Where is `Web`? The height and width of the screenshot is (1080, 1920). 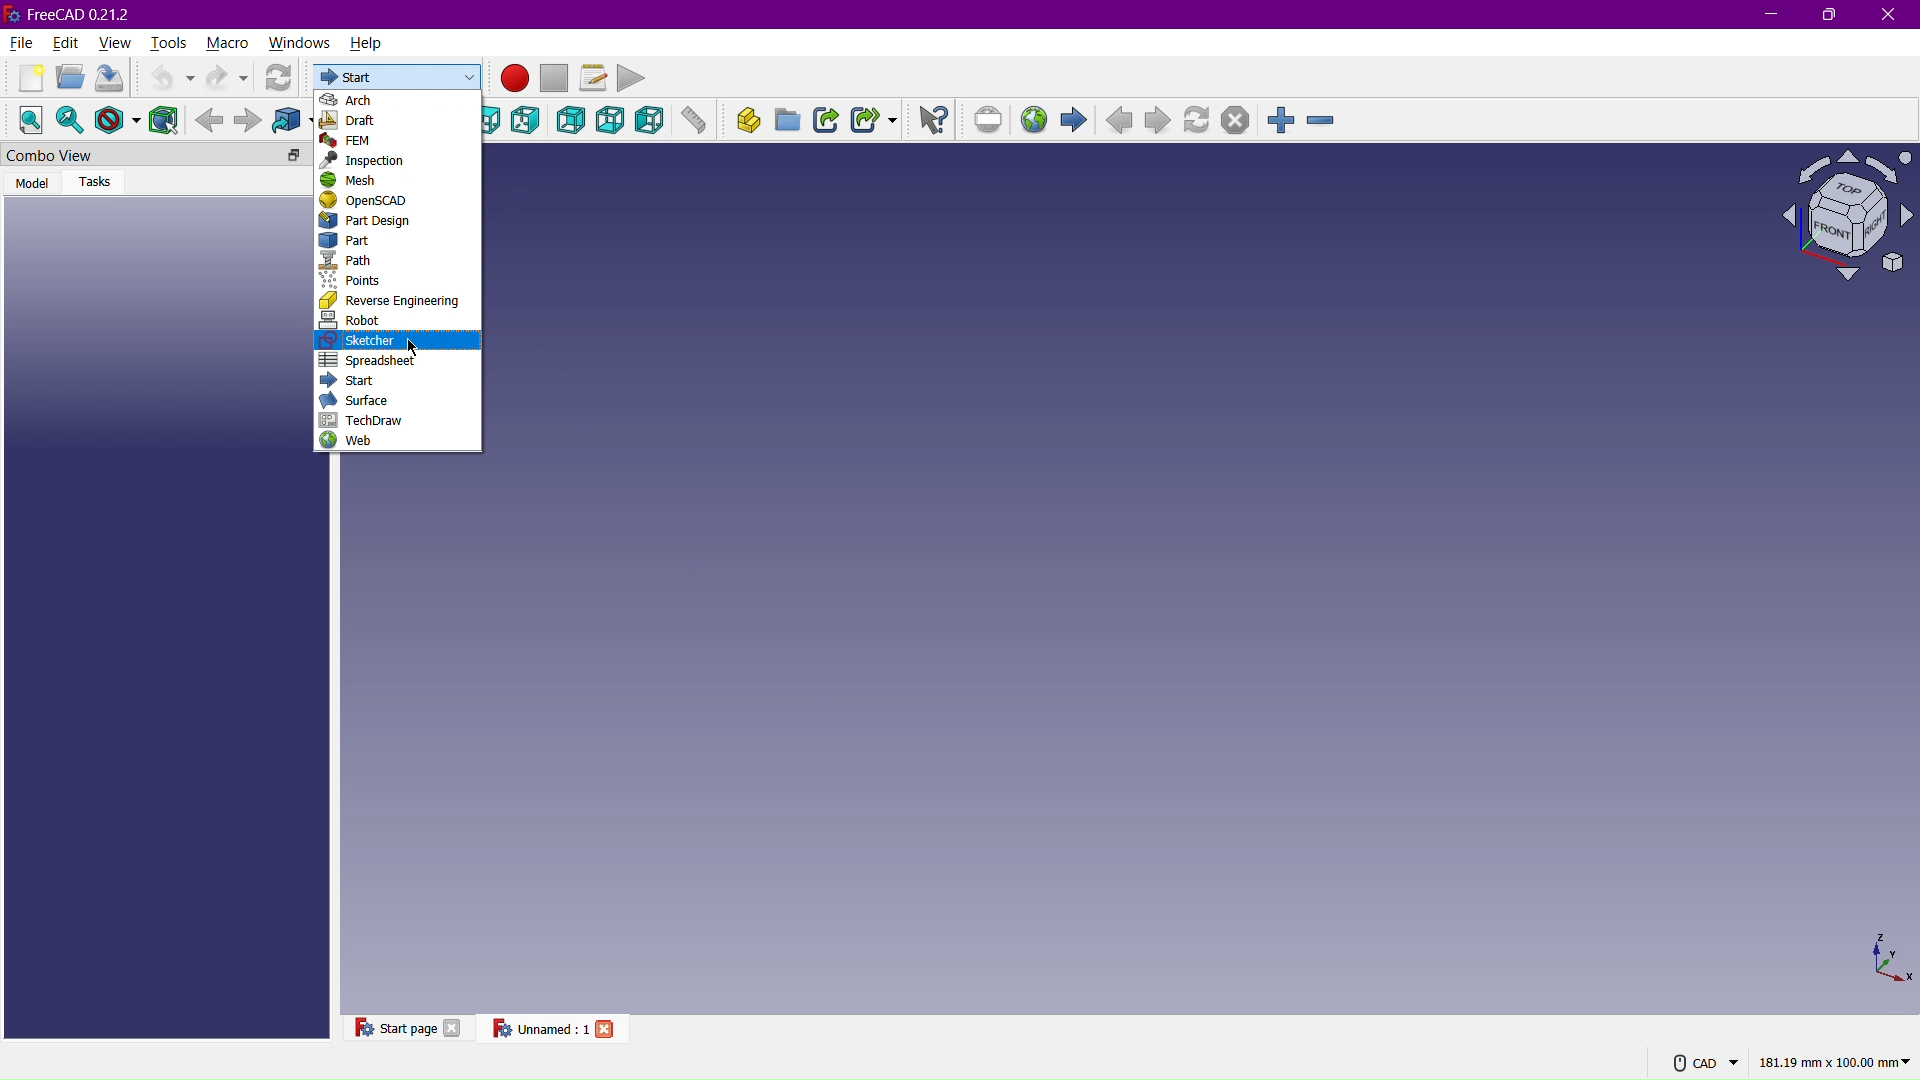
Web is located at coordinates (399, 442).